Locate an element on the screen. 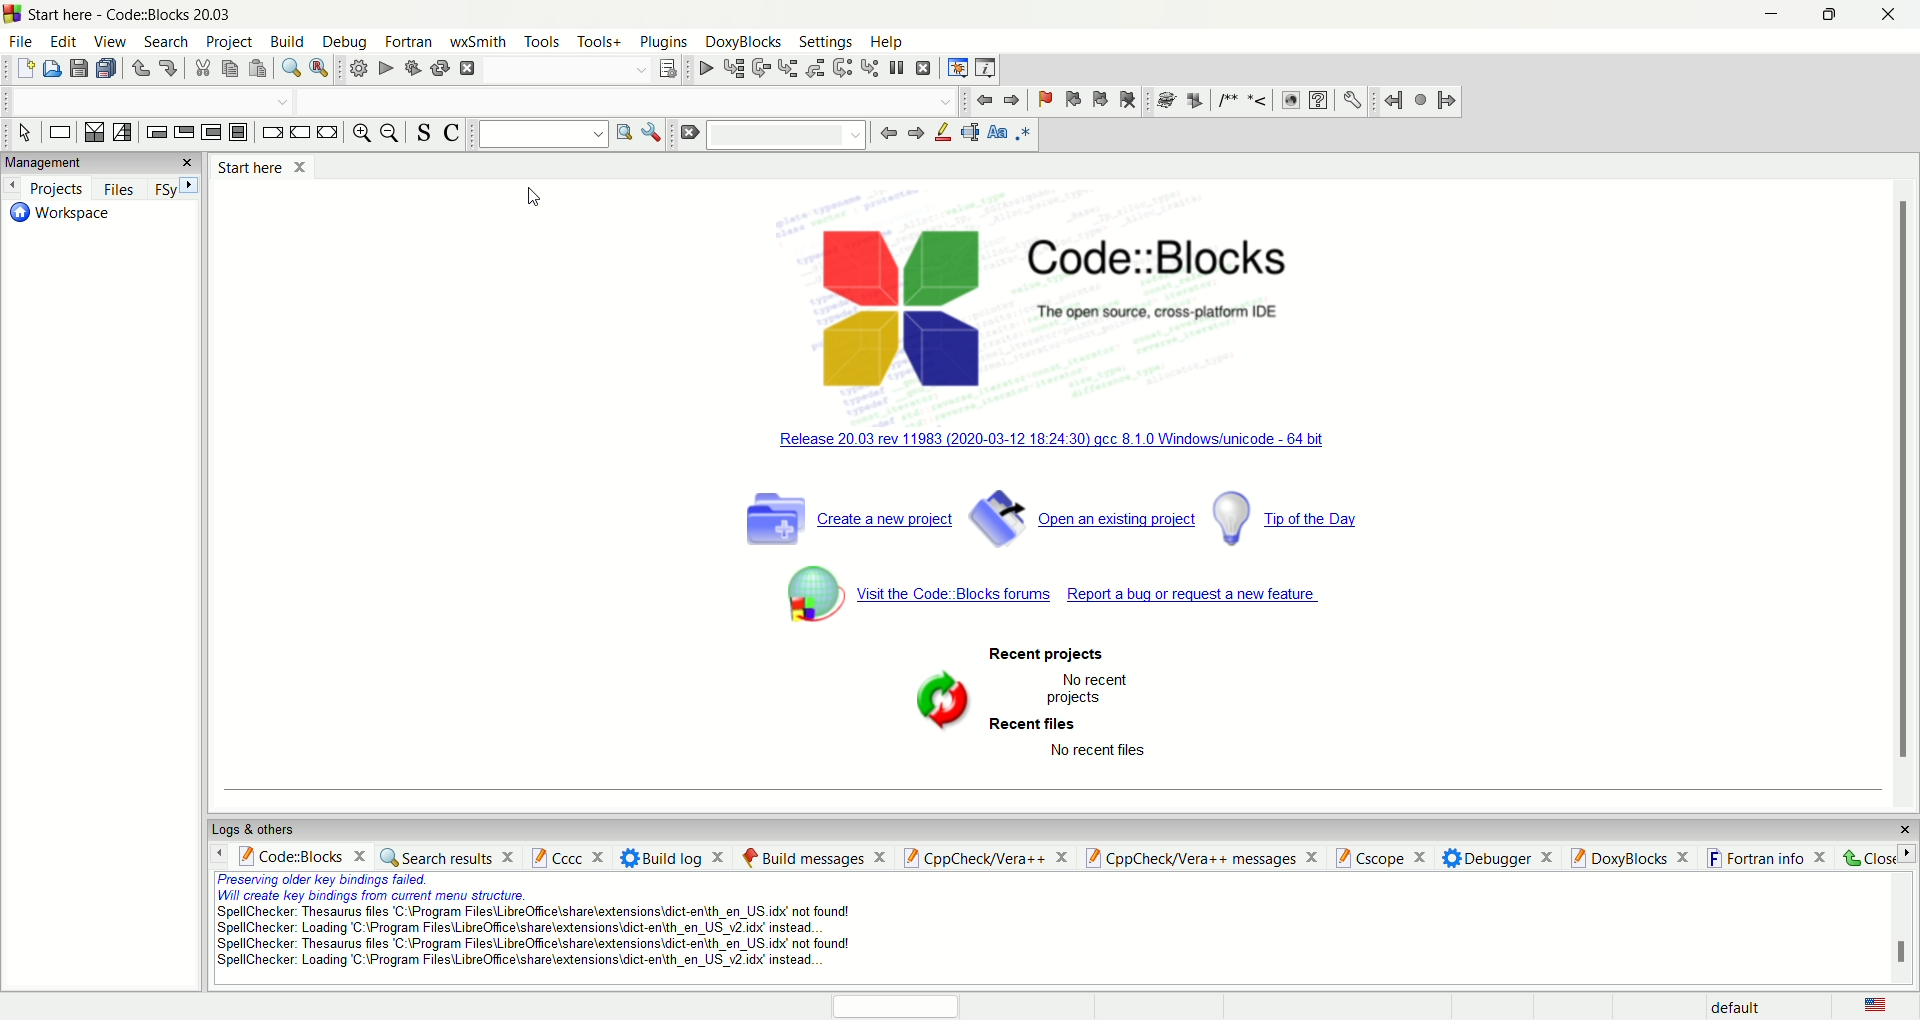 The image size is (1920, 1020). highlight is located at coordinates (943, 135).